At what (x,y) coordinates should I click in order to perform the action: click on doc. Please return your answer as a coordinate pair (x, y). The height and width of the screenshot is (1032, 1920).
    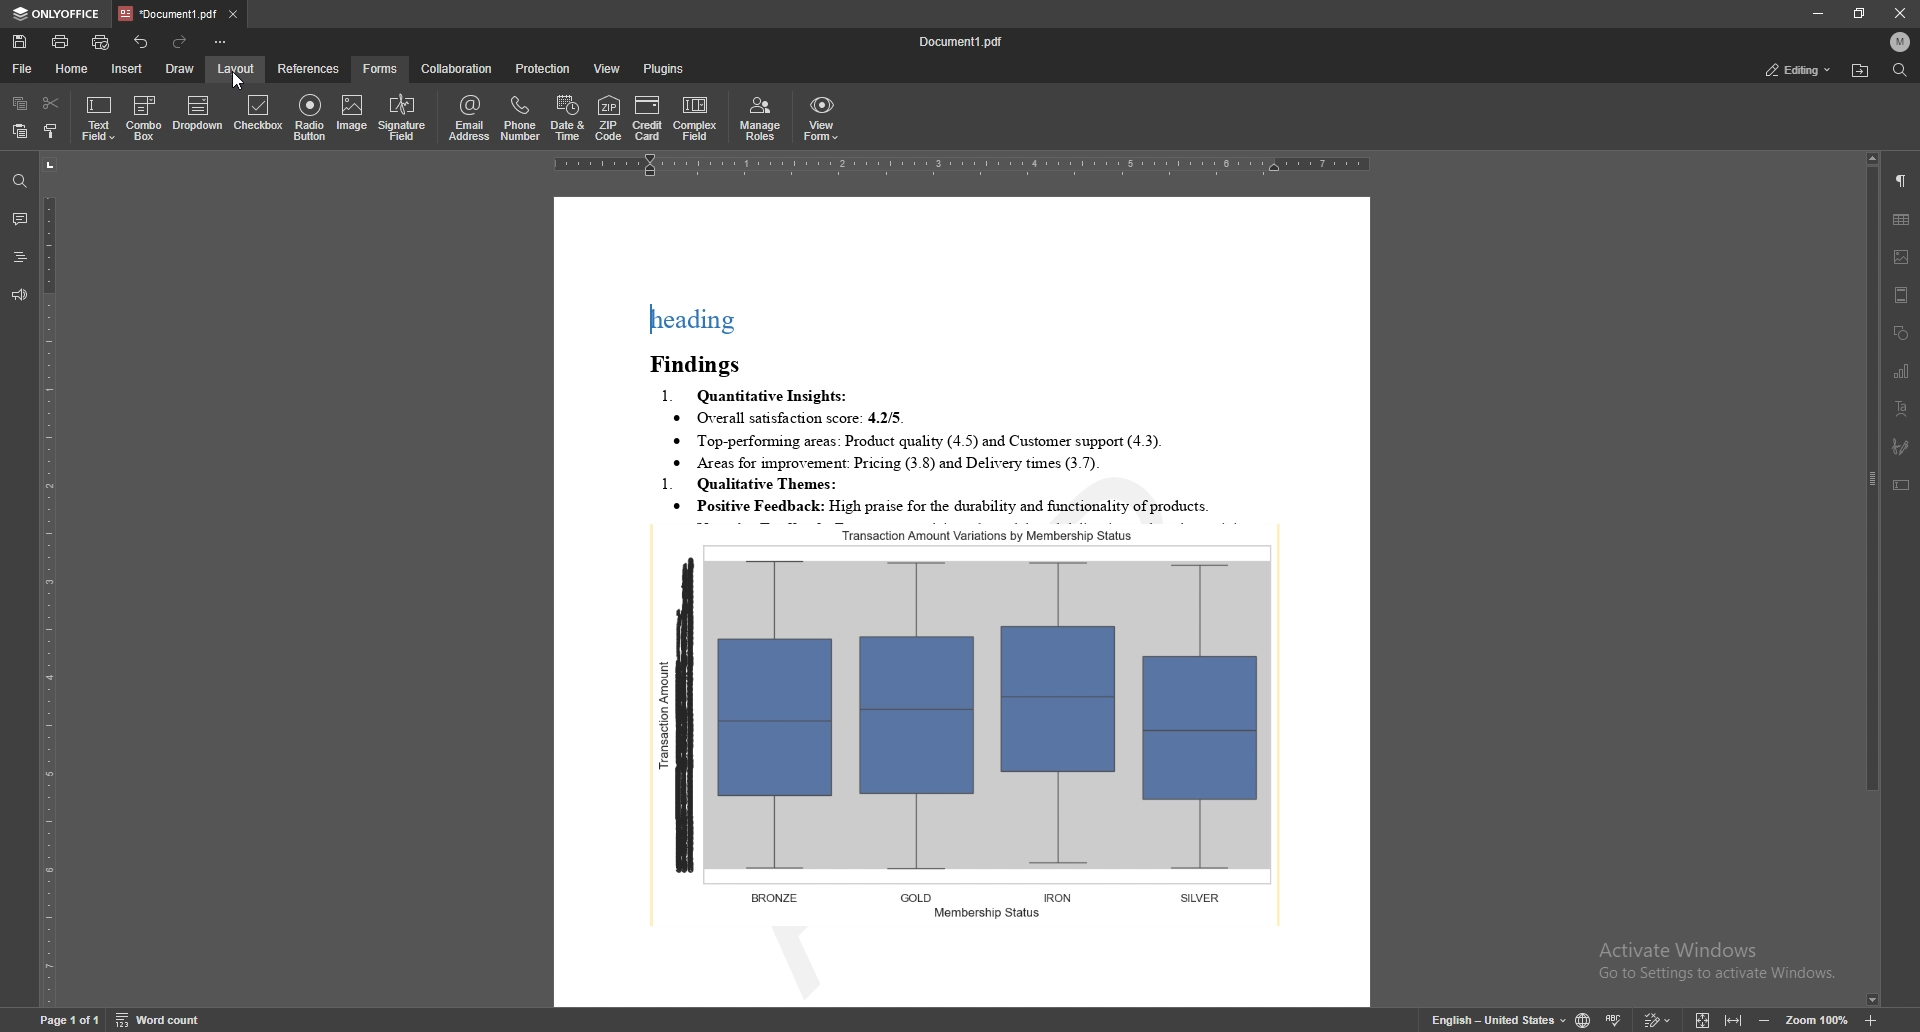
    Looking at the image, I should click on (963, 602).